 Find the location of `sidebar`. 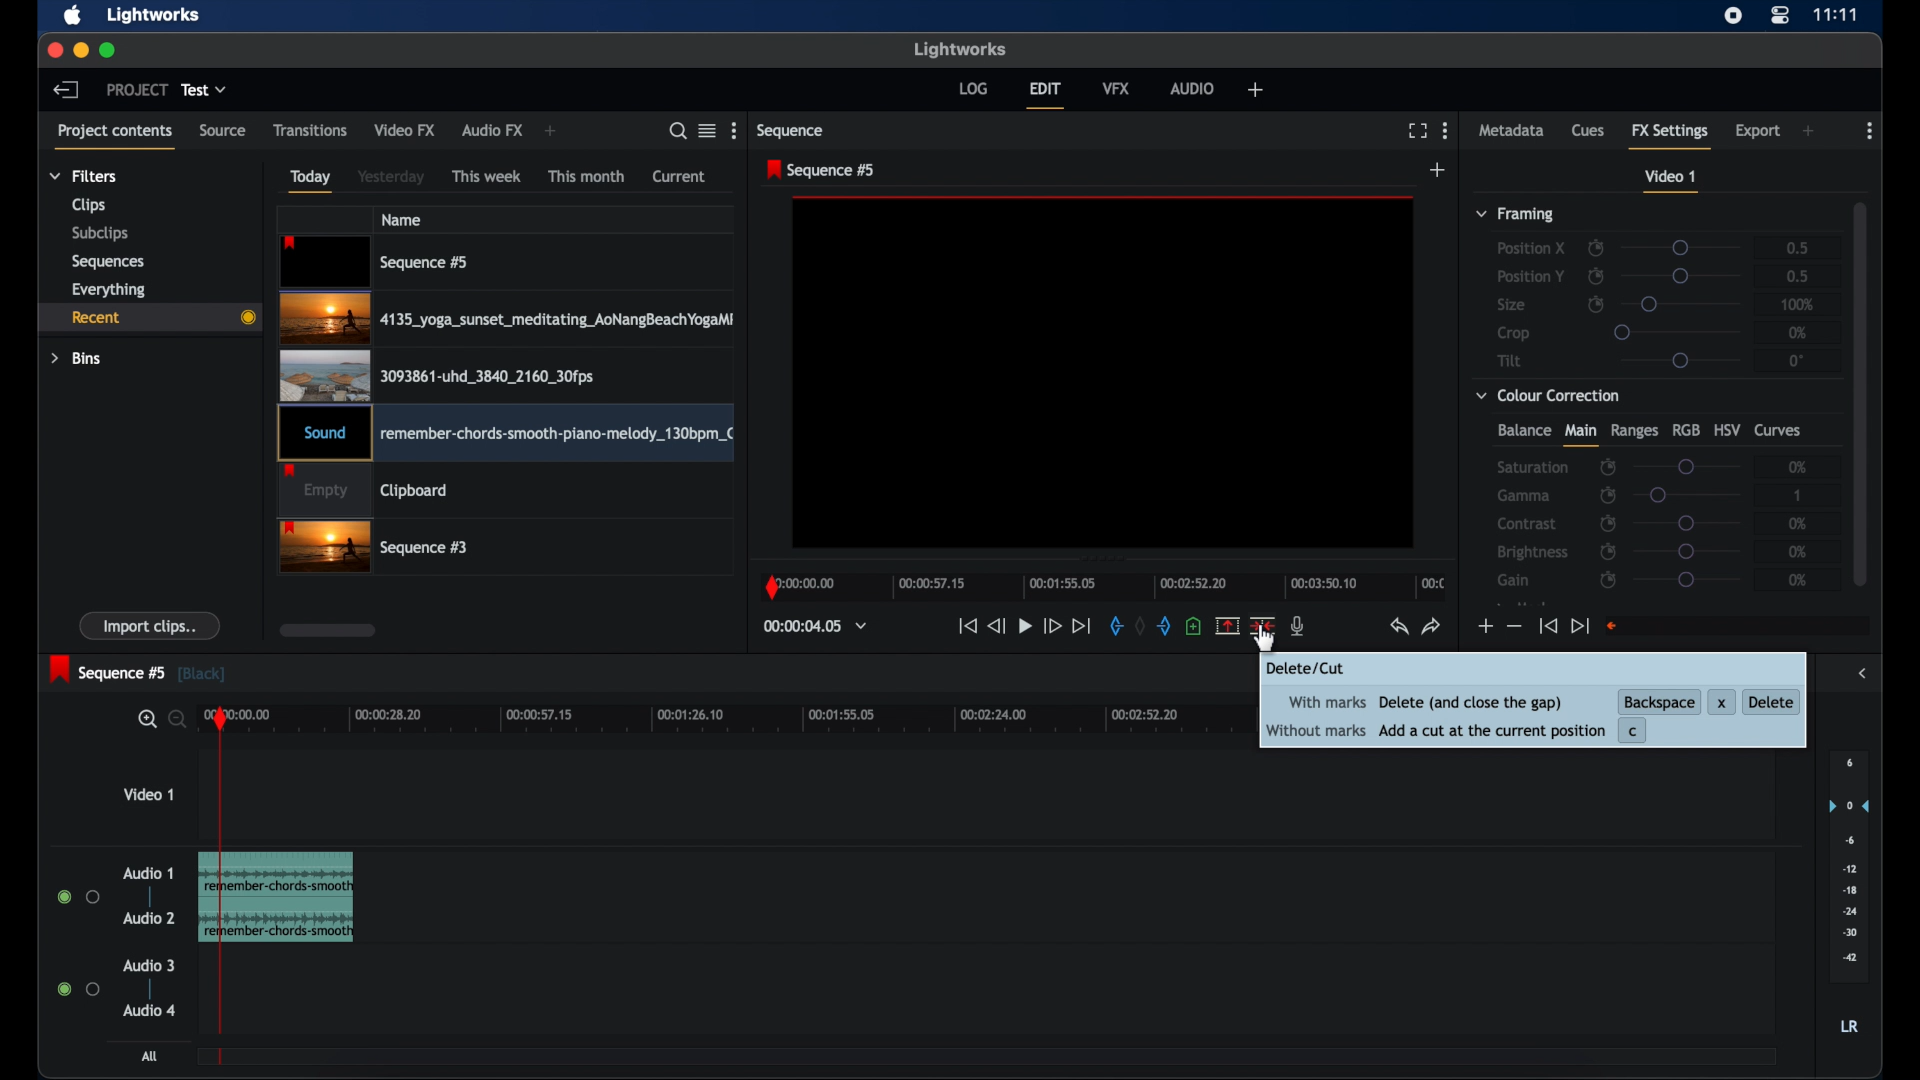

sidebar is located at coordinates (1862, 674).